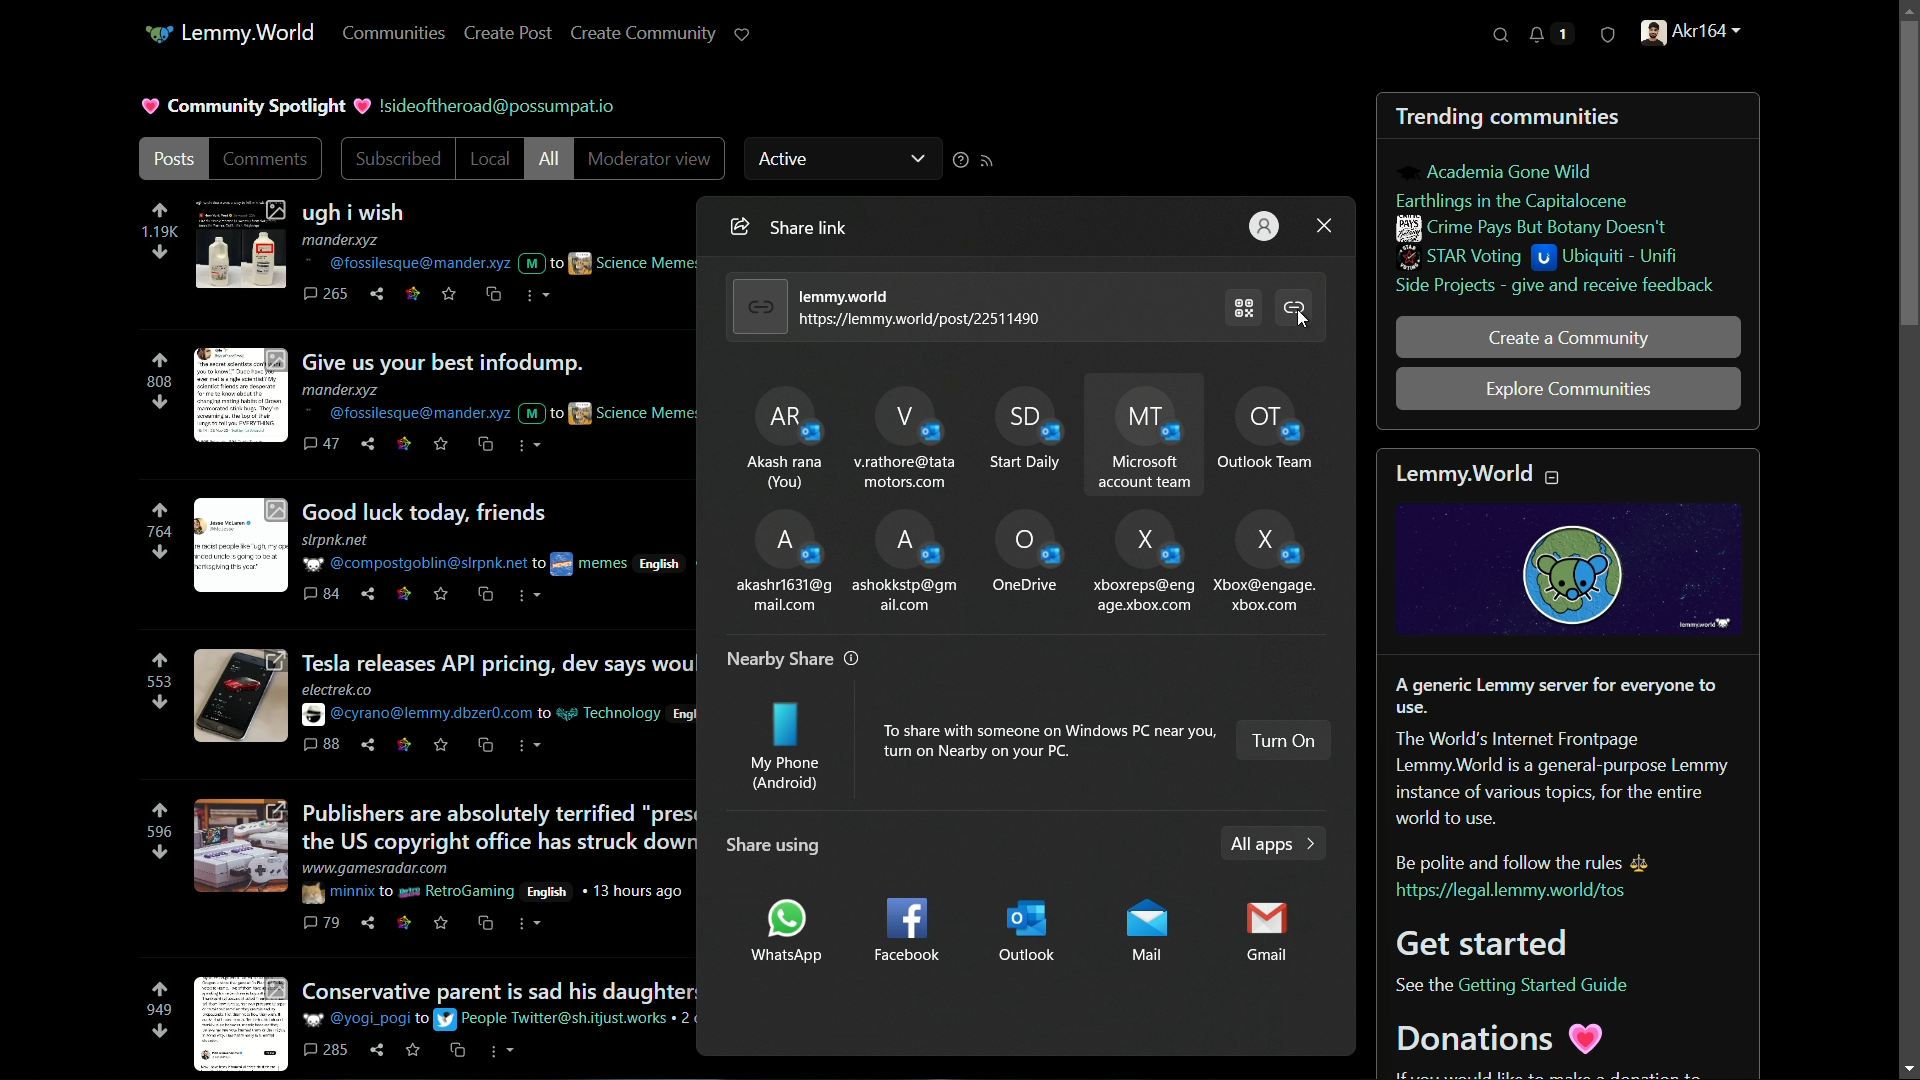  I want to click on nearby share, so click(780, 660).